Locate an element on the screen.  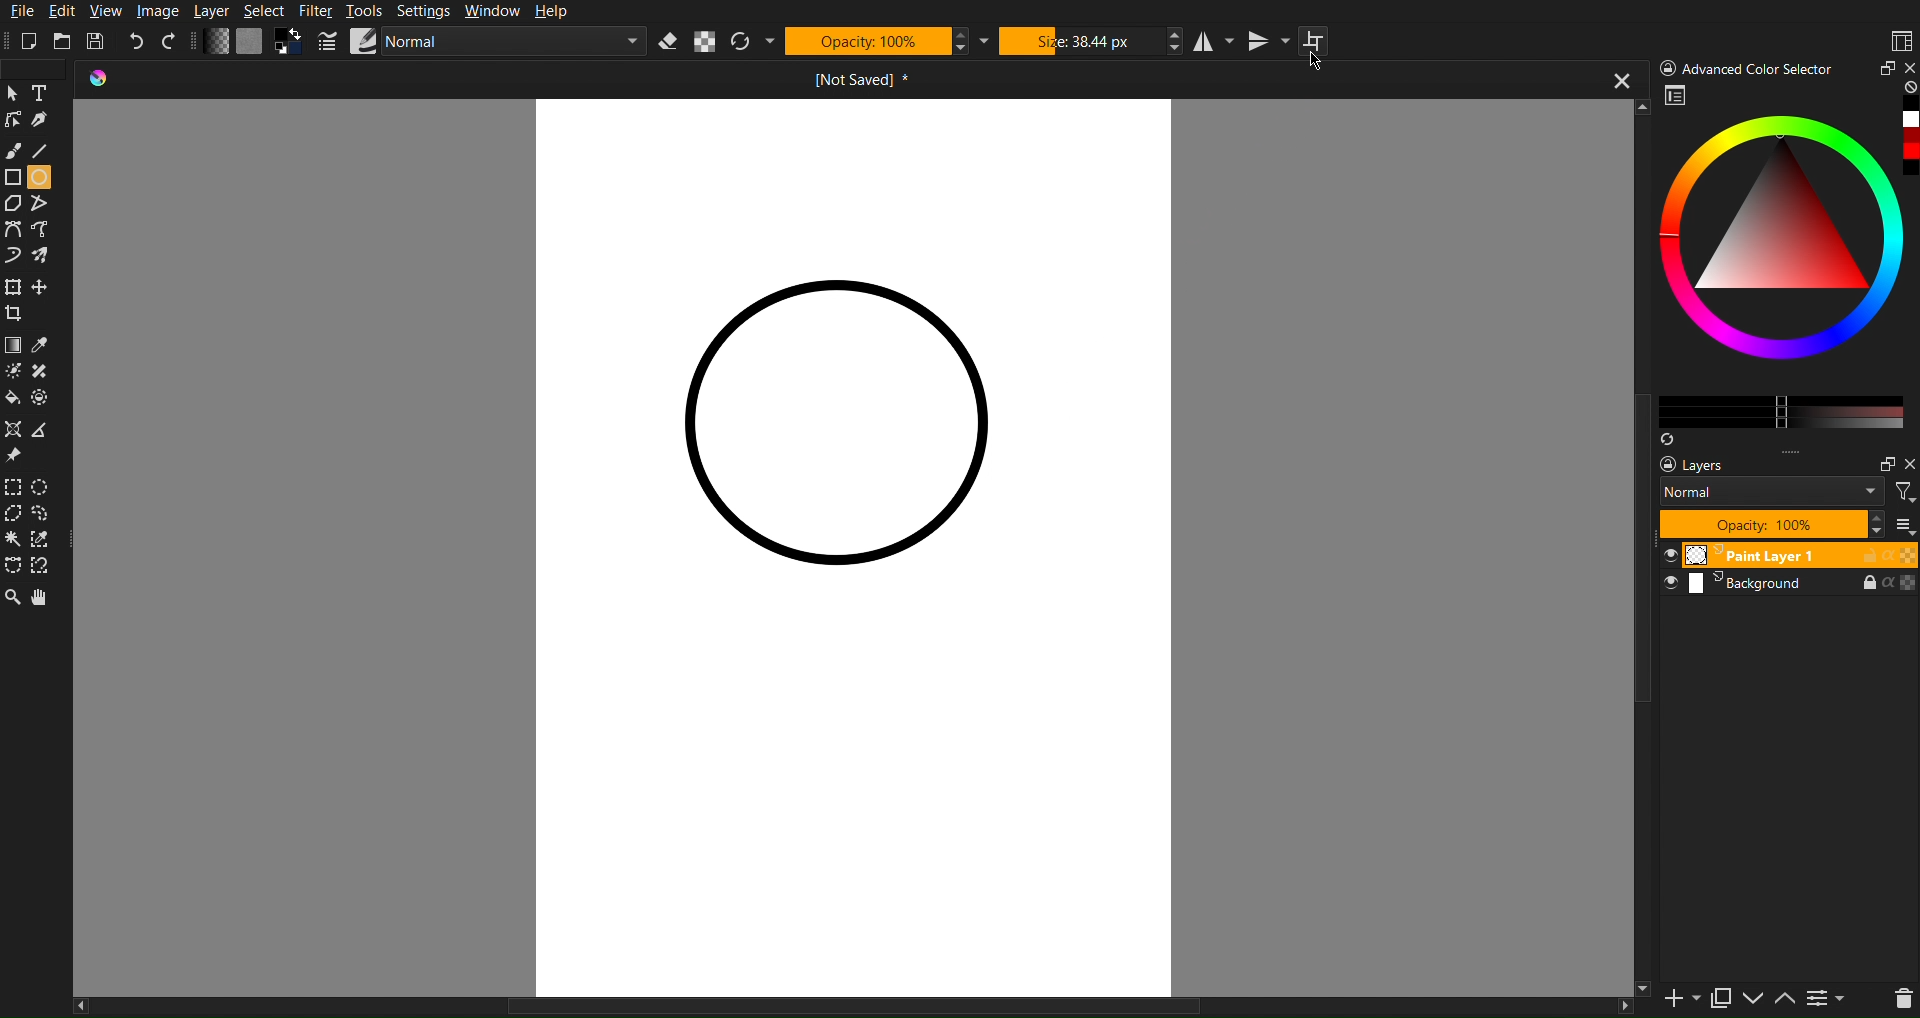
Normal is located at coordinates (1773, 491).